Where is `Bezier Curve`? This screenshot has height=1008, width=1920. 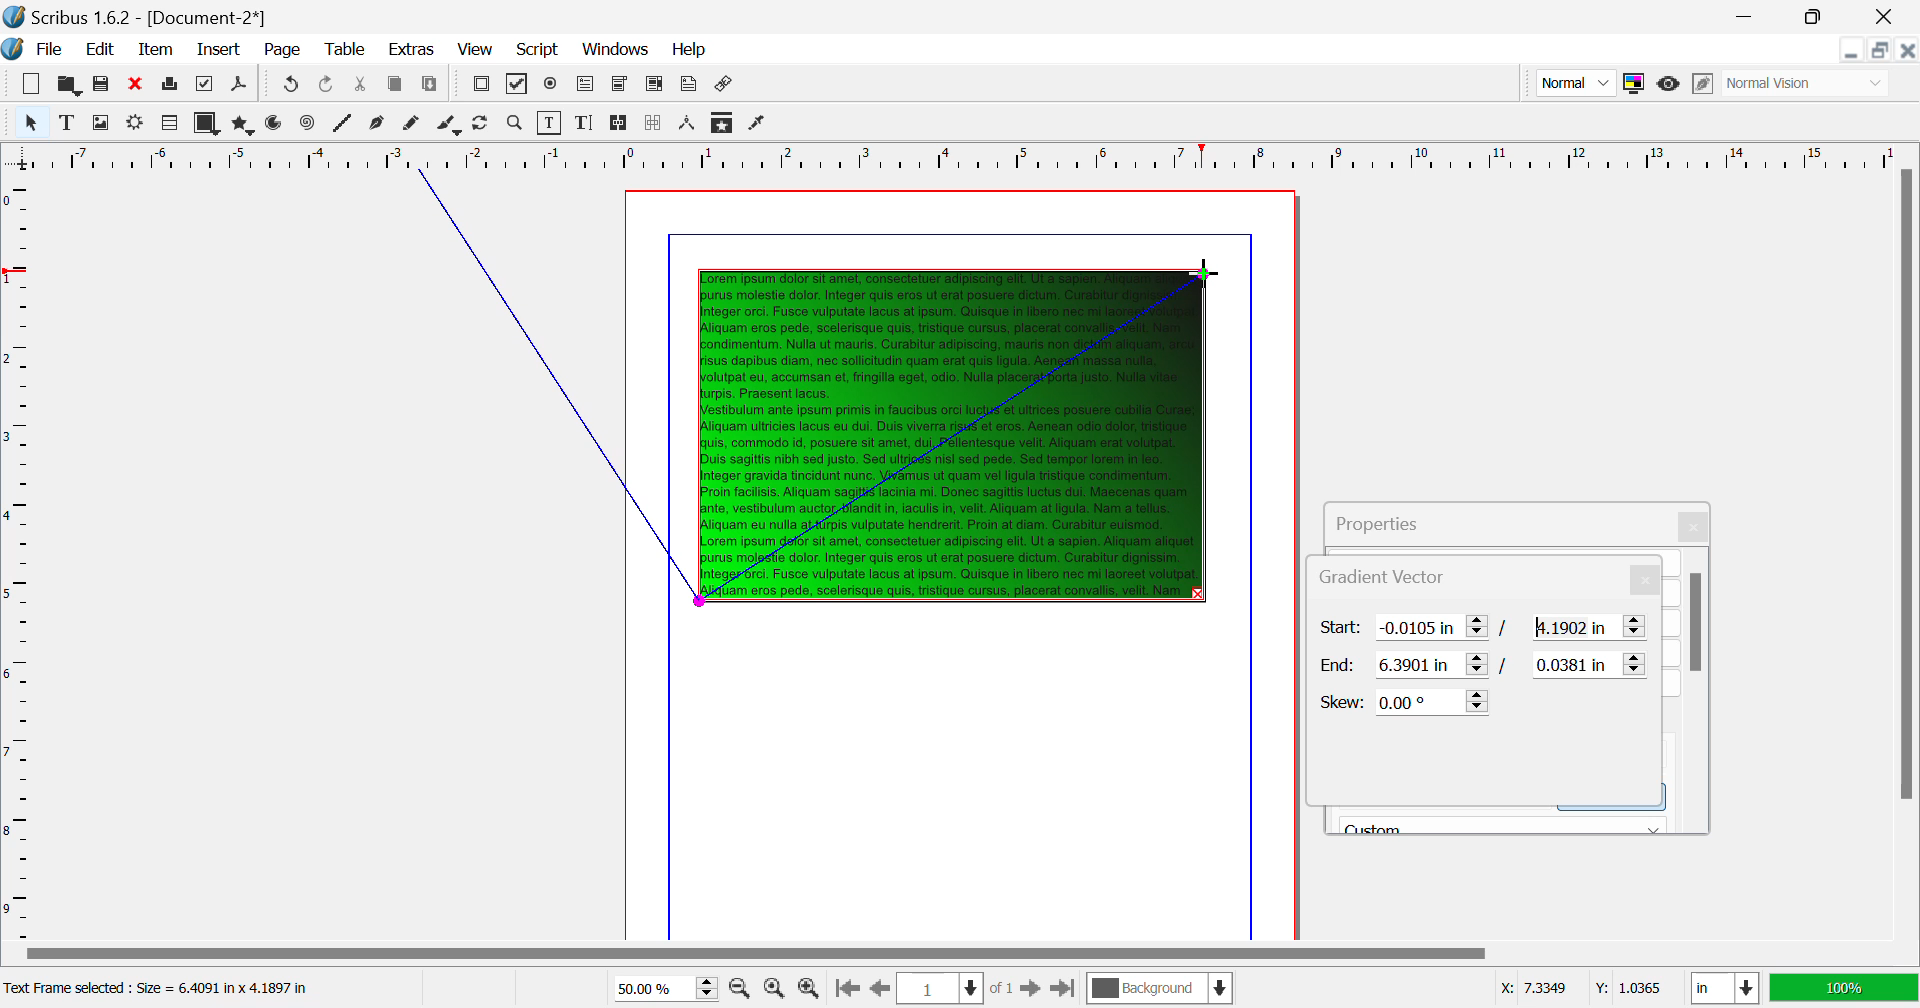 Bezier Curve is located at coordinates (379, 124).